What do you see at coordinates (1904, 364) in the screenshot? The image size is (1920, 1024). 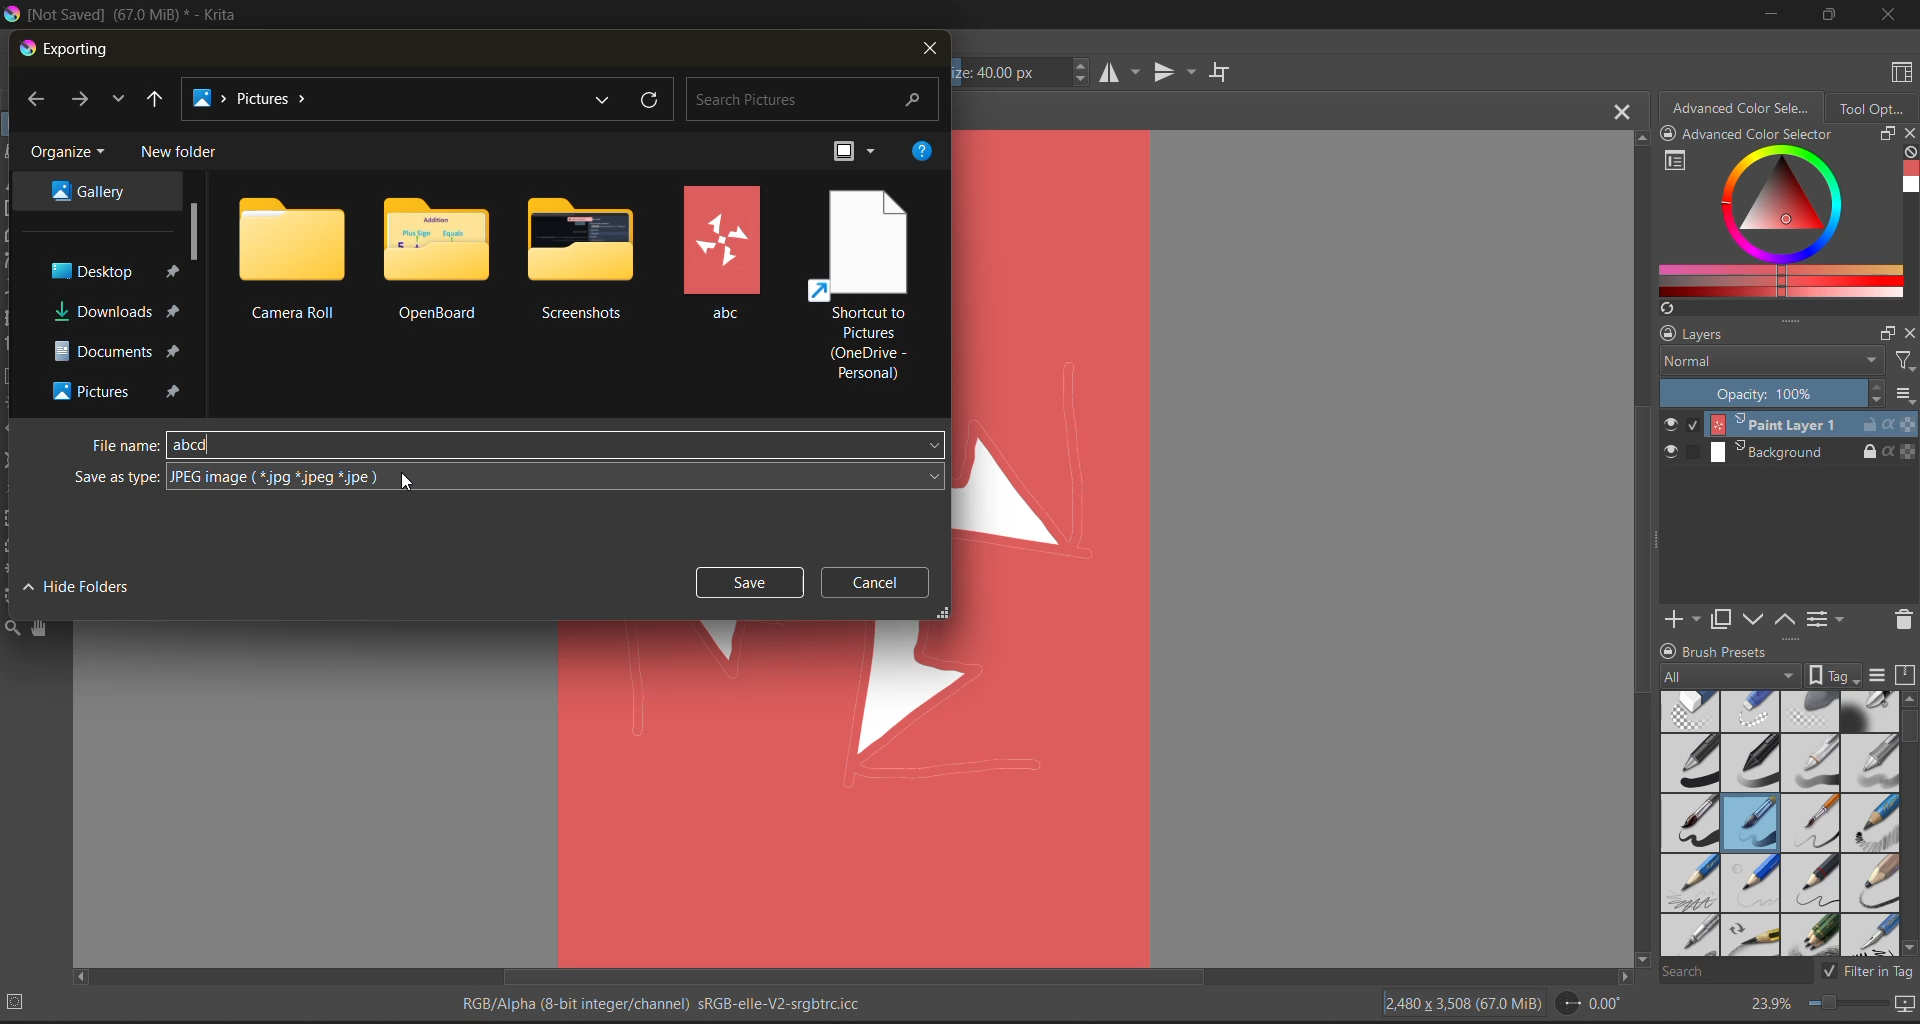 I see `filters` at bounding box center [1904, 364].